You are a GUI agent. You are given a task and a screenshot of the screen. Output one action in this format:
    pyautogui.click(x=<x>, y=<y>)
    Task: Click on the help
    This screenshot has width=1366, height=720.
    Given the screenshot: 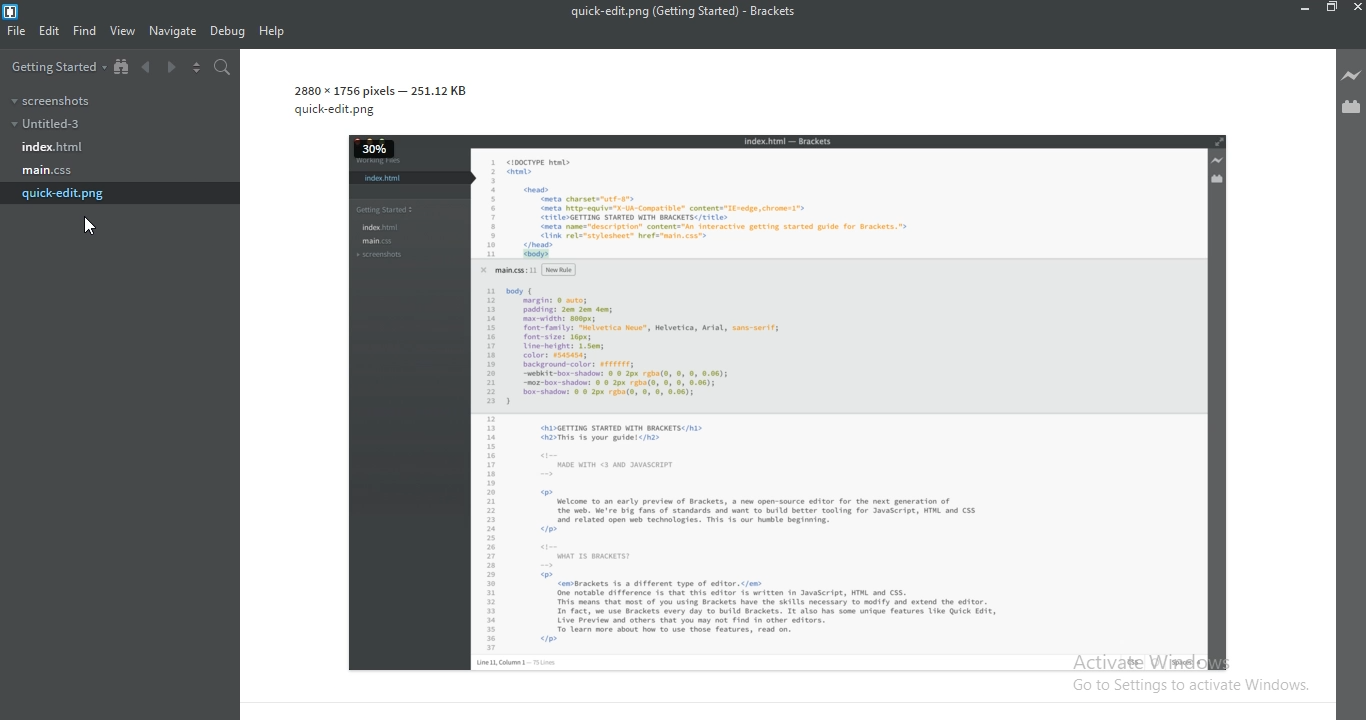 What is the action you would take?
    pyautogui.click(x=271, y=32)
    